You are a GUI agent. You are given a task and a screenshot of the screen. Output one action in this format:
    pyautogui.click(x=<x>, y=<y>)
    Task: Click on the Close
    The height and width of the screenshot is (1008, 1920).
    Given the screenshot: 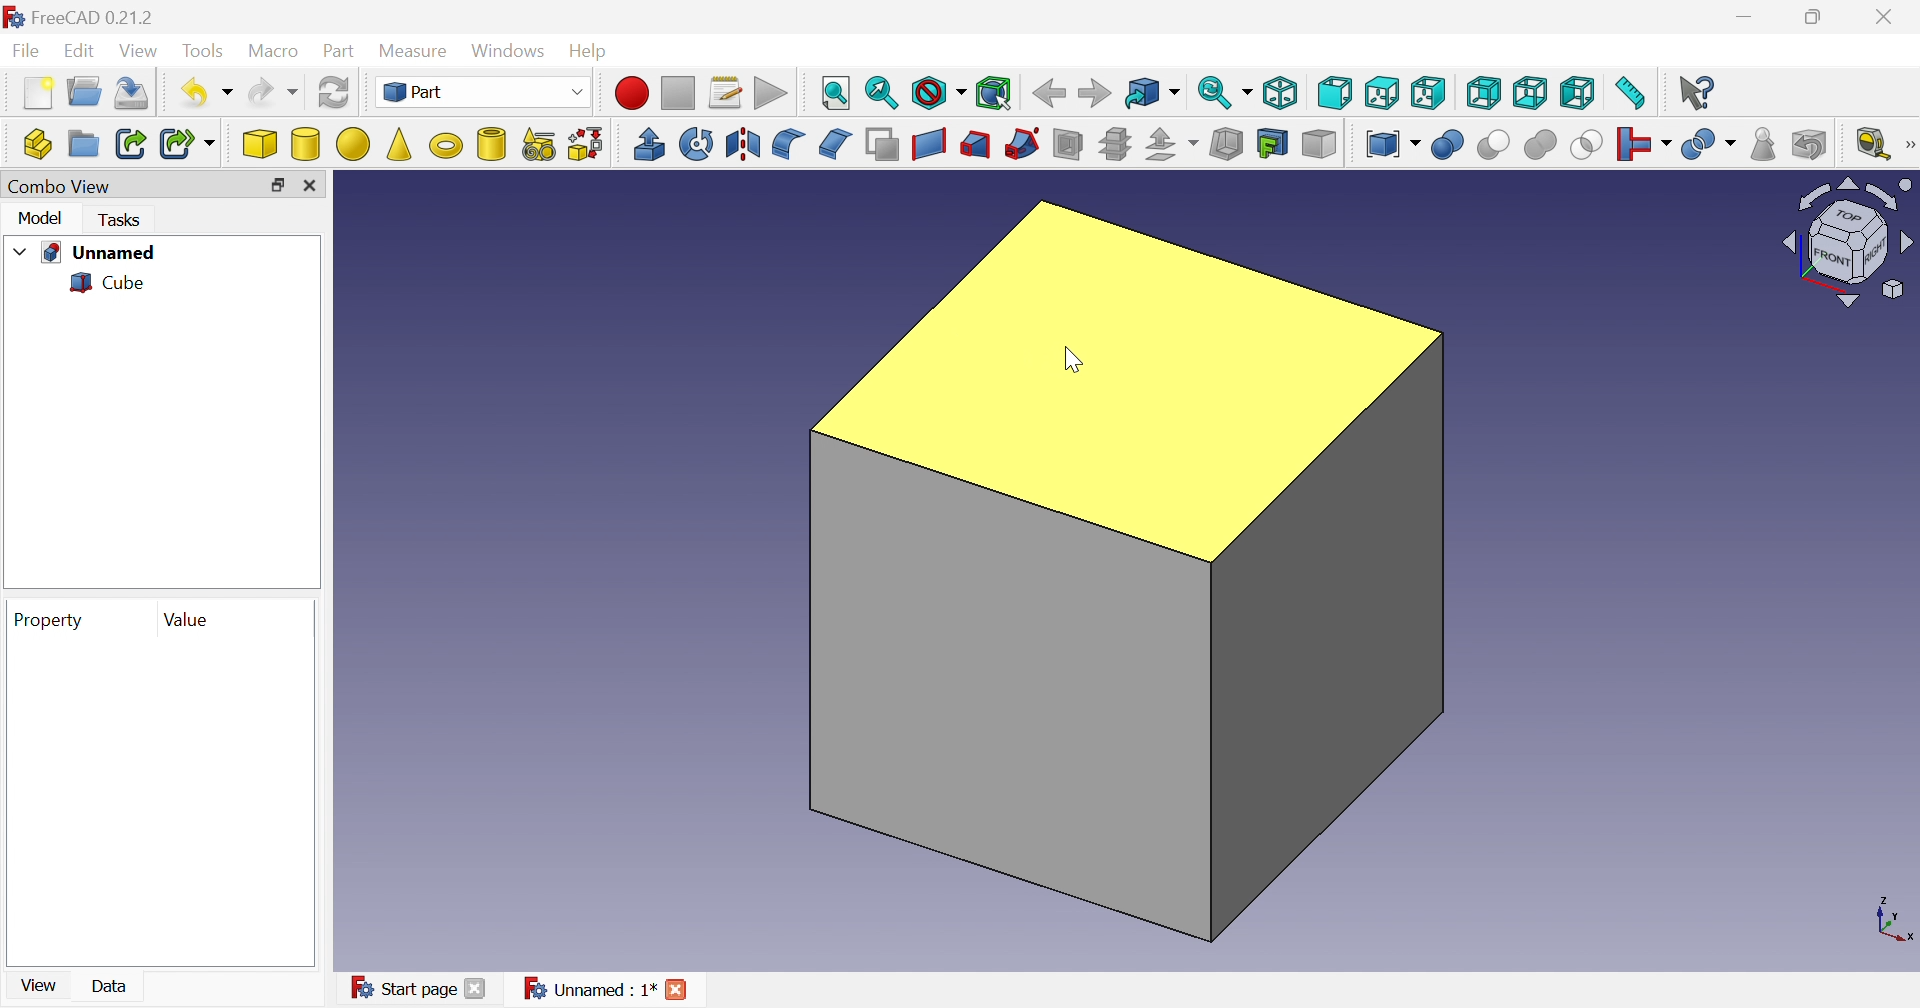 What is the action you would take?
    pyautogui.click(x=474, y=991)
    